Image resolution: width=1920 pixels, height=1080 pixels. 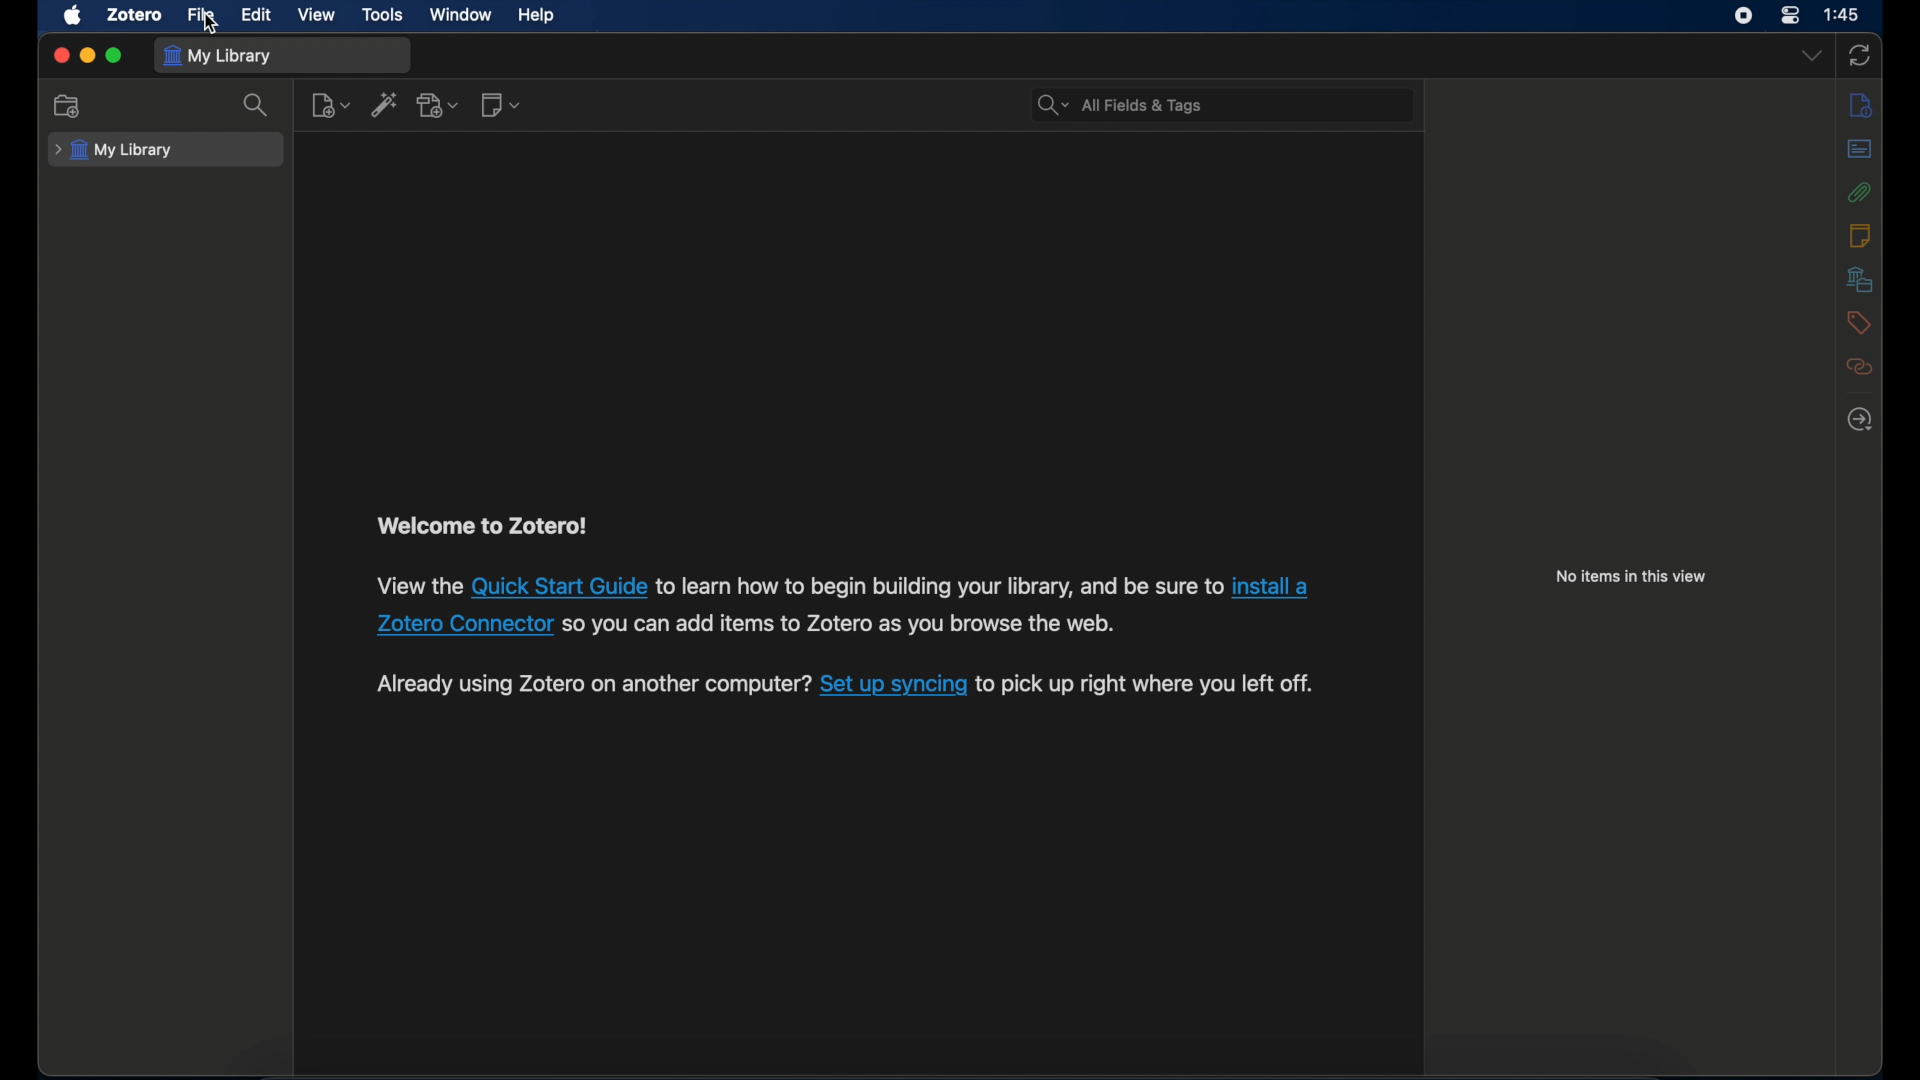 What do you see at coordinates (1860, 192) in the screenshot?
I see `attachment` at bounding box center [1860, 192].